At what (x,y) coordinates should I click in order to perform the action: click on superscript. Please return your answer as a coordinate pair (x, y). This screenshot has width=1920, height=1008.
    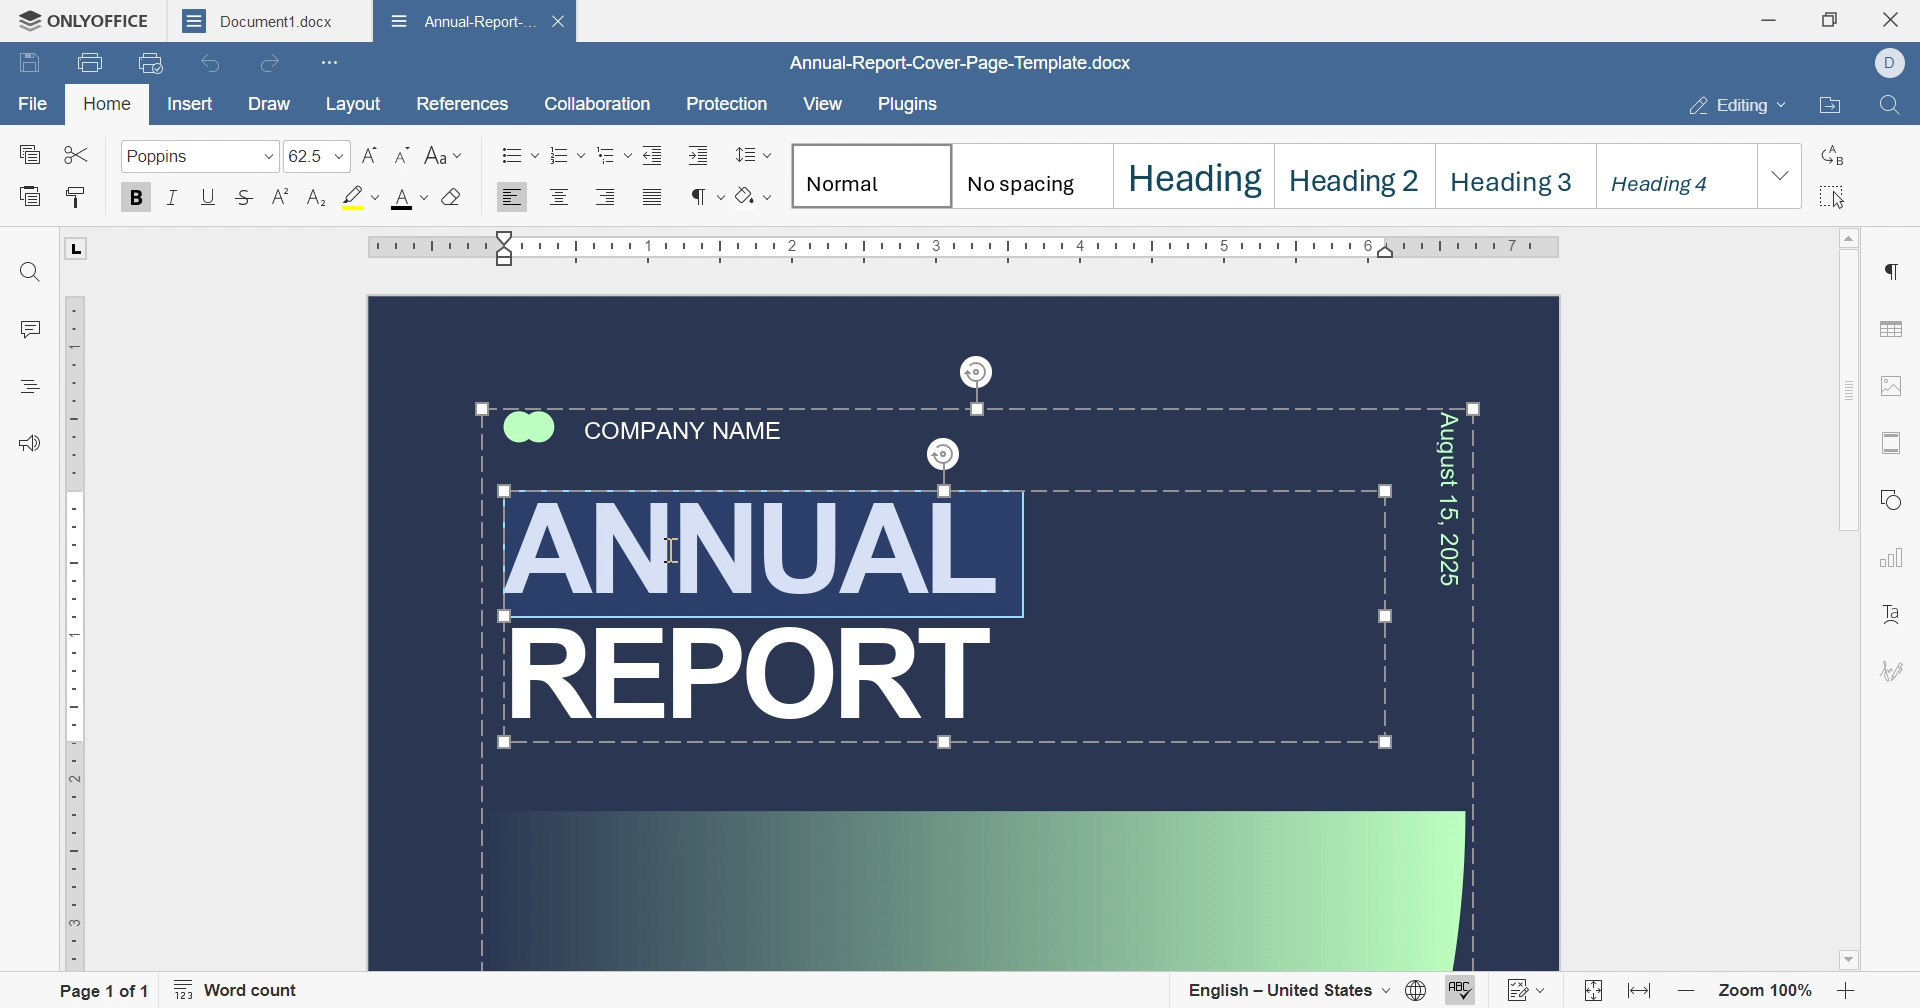
    Looking at the image, I should click on (285, 199).